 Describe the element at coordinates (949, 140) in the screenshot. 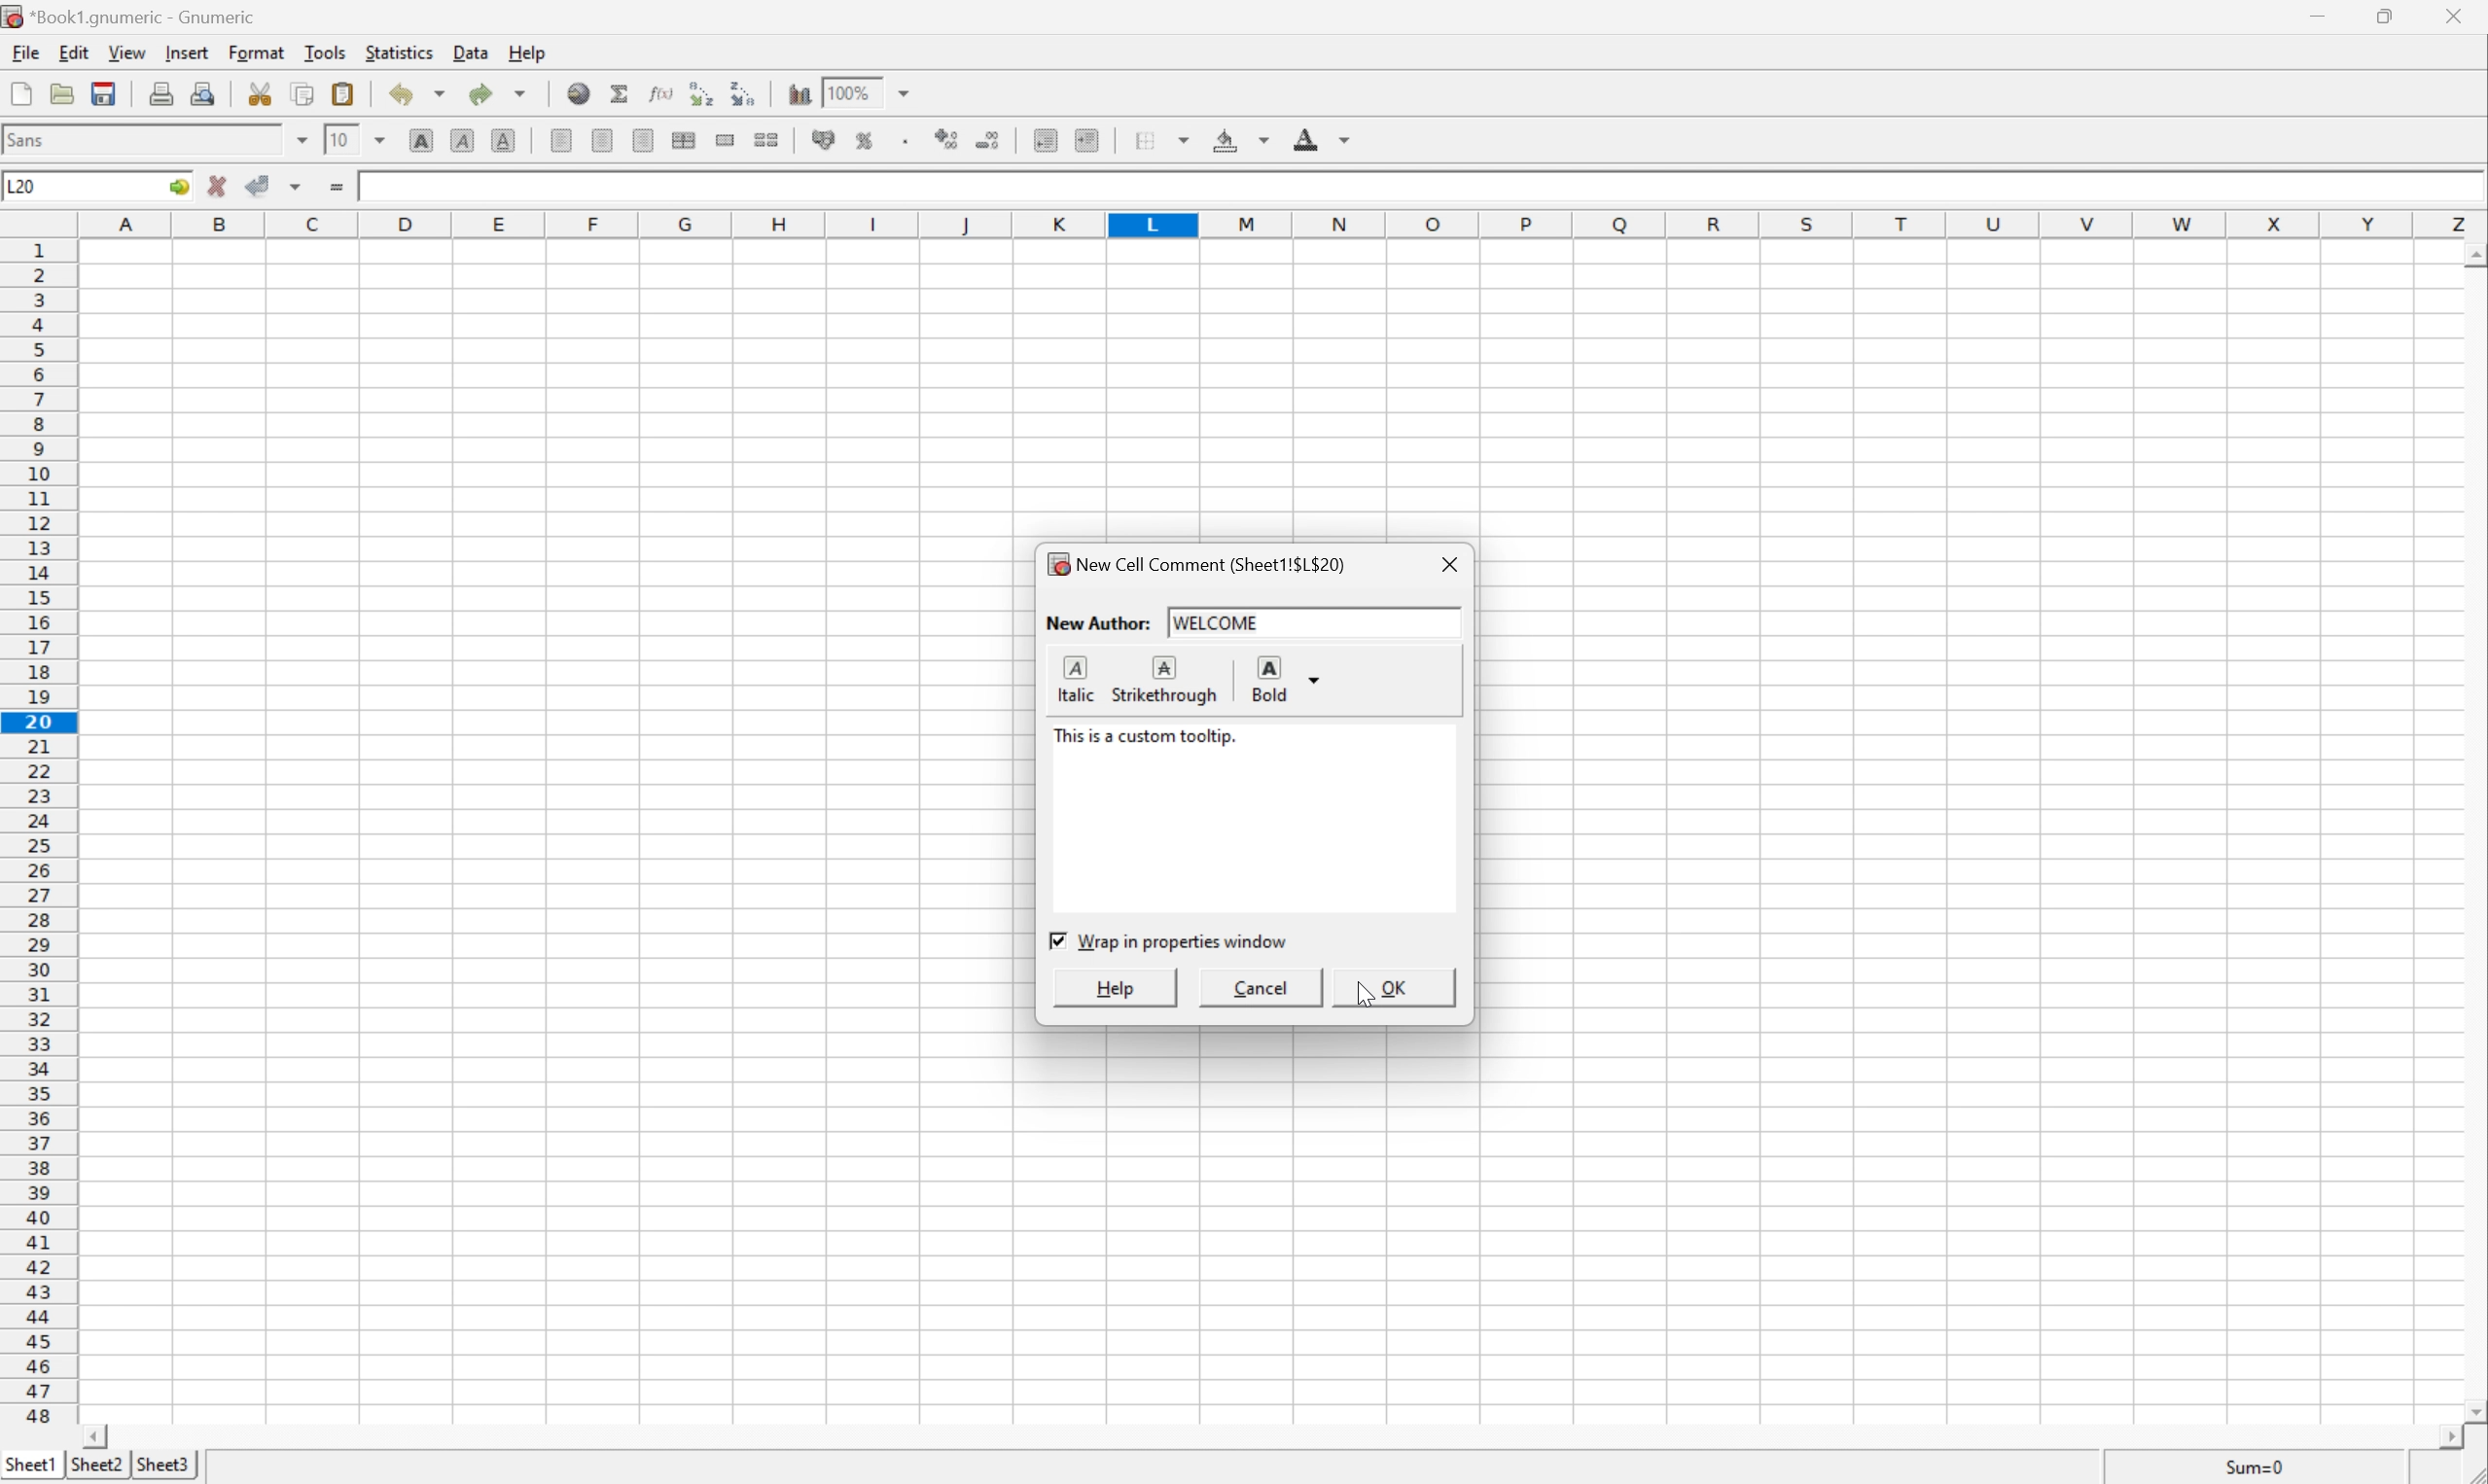

I see `Increase number of decimals displayed` at that location.